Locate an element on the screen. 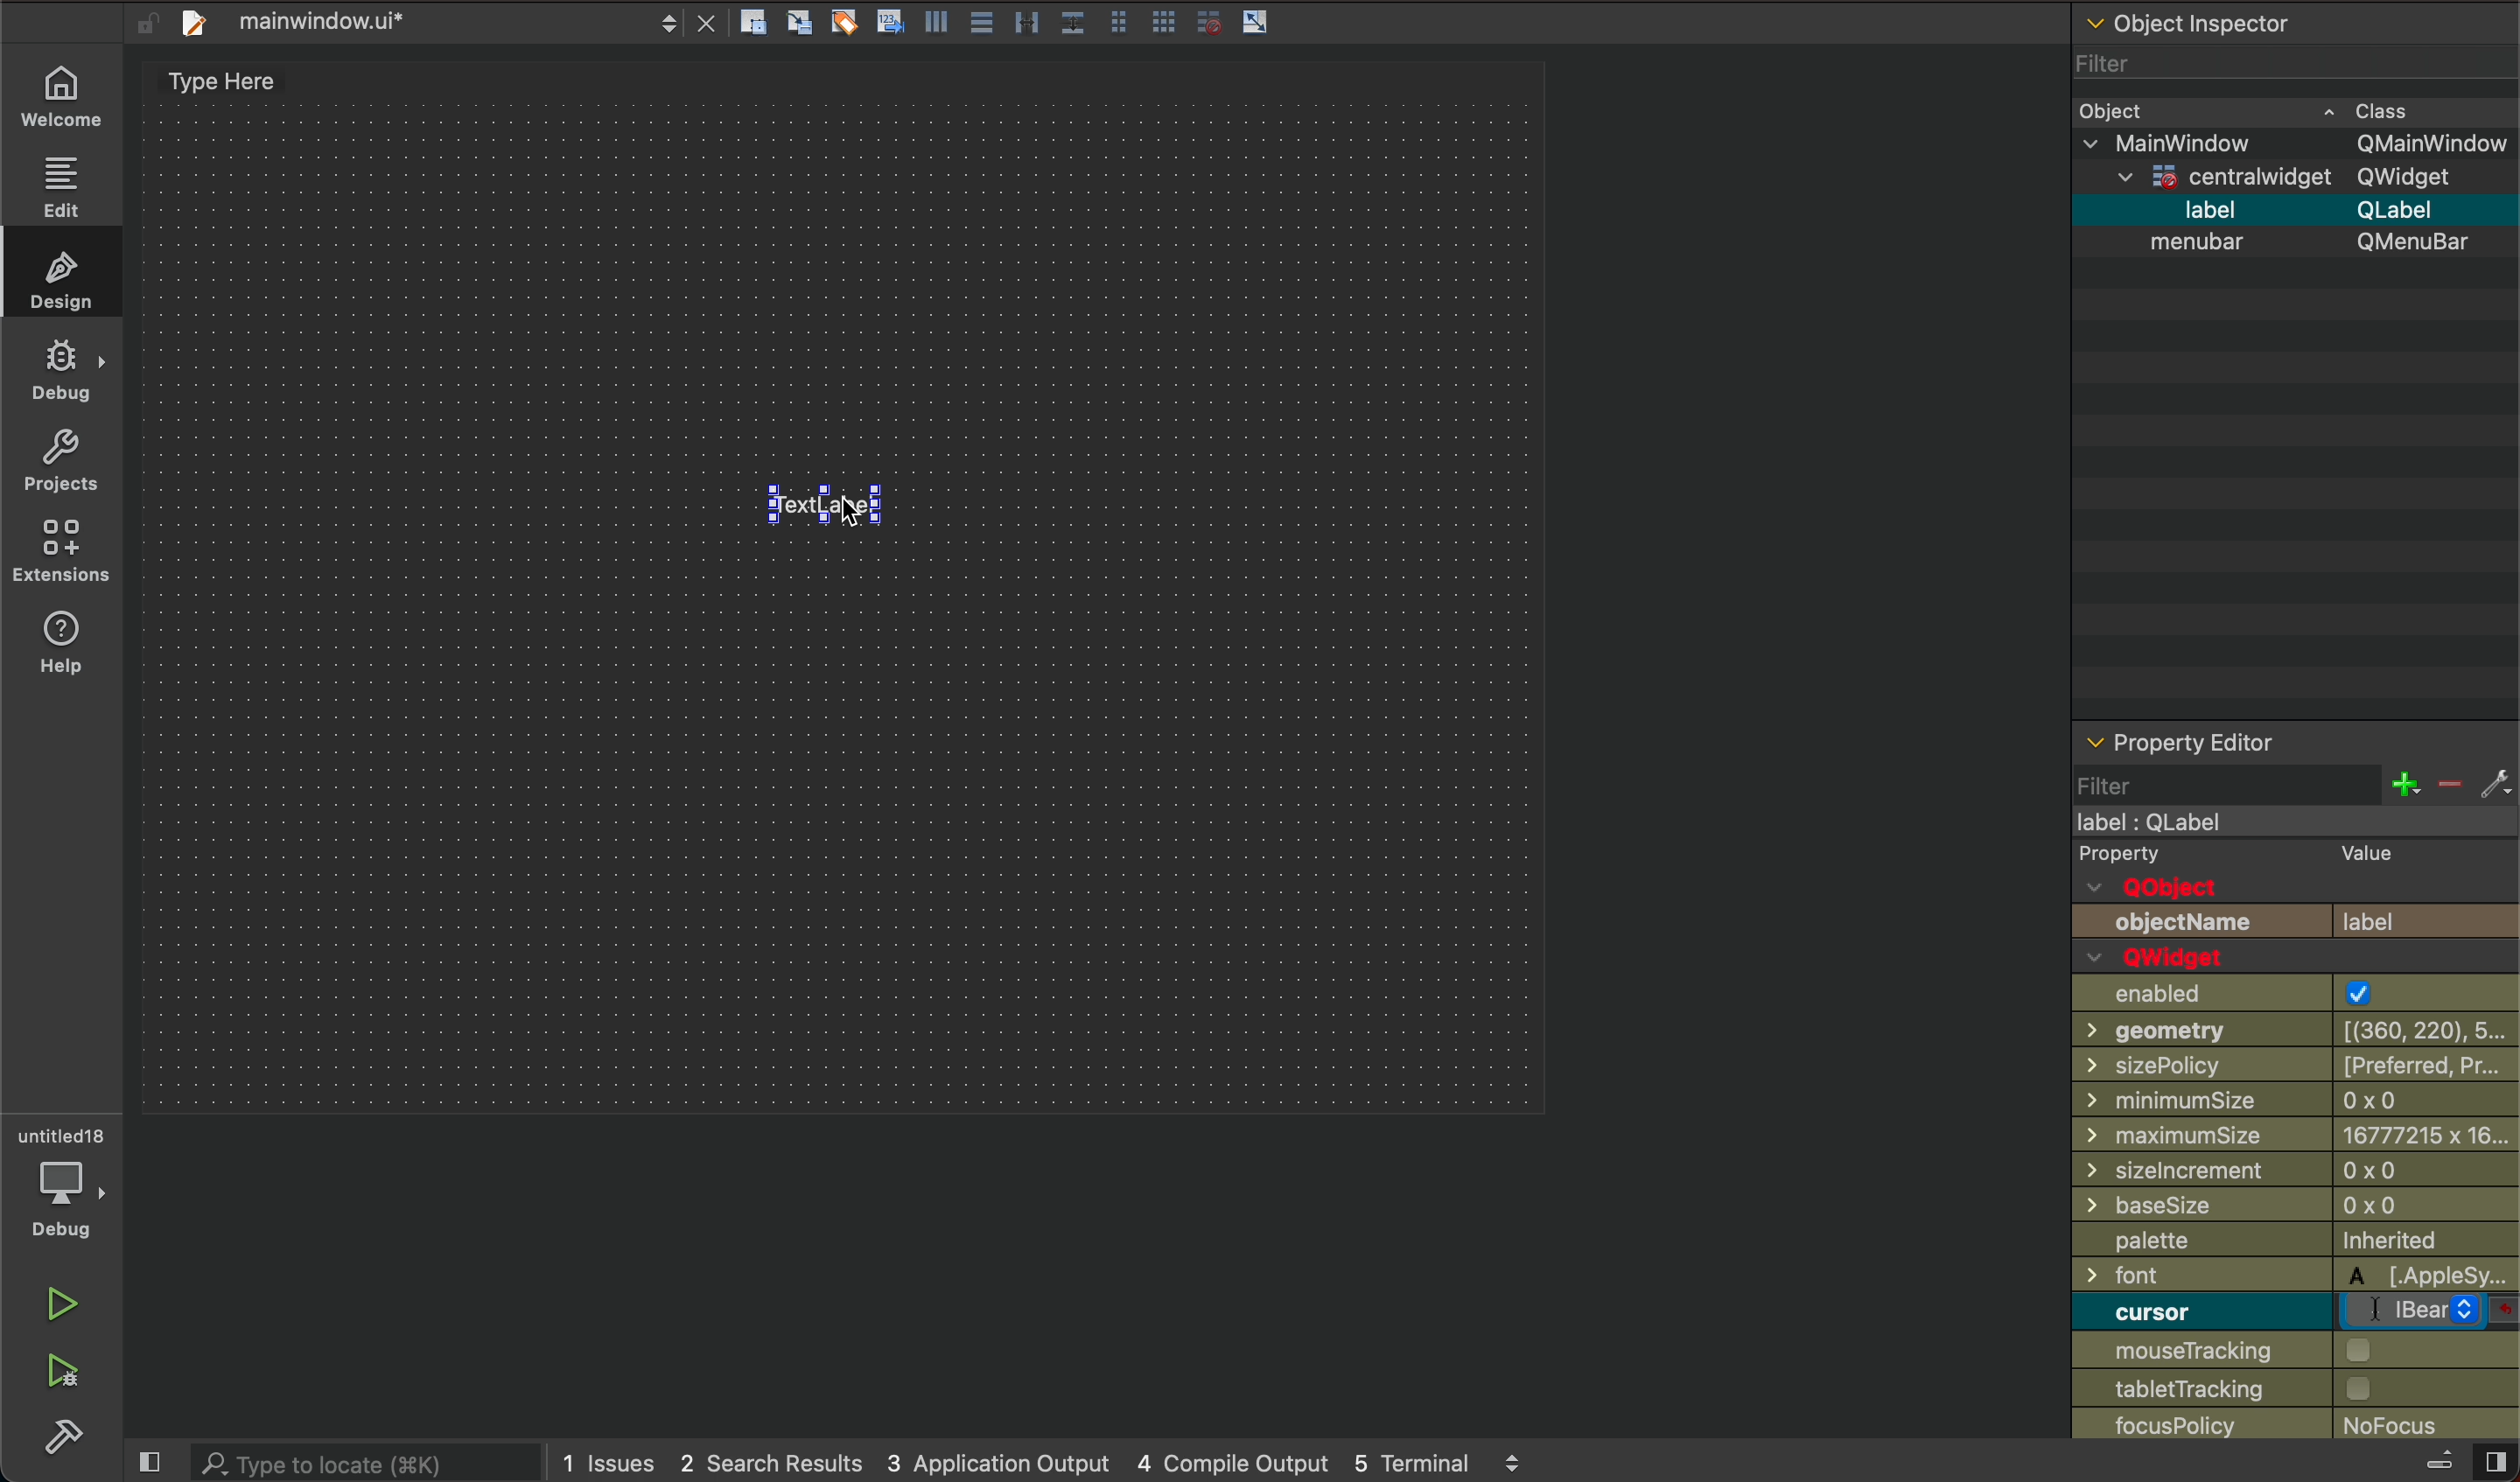 This screenshot has width=2520, height=1482. check box is located at coordinates (2367, 994).